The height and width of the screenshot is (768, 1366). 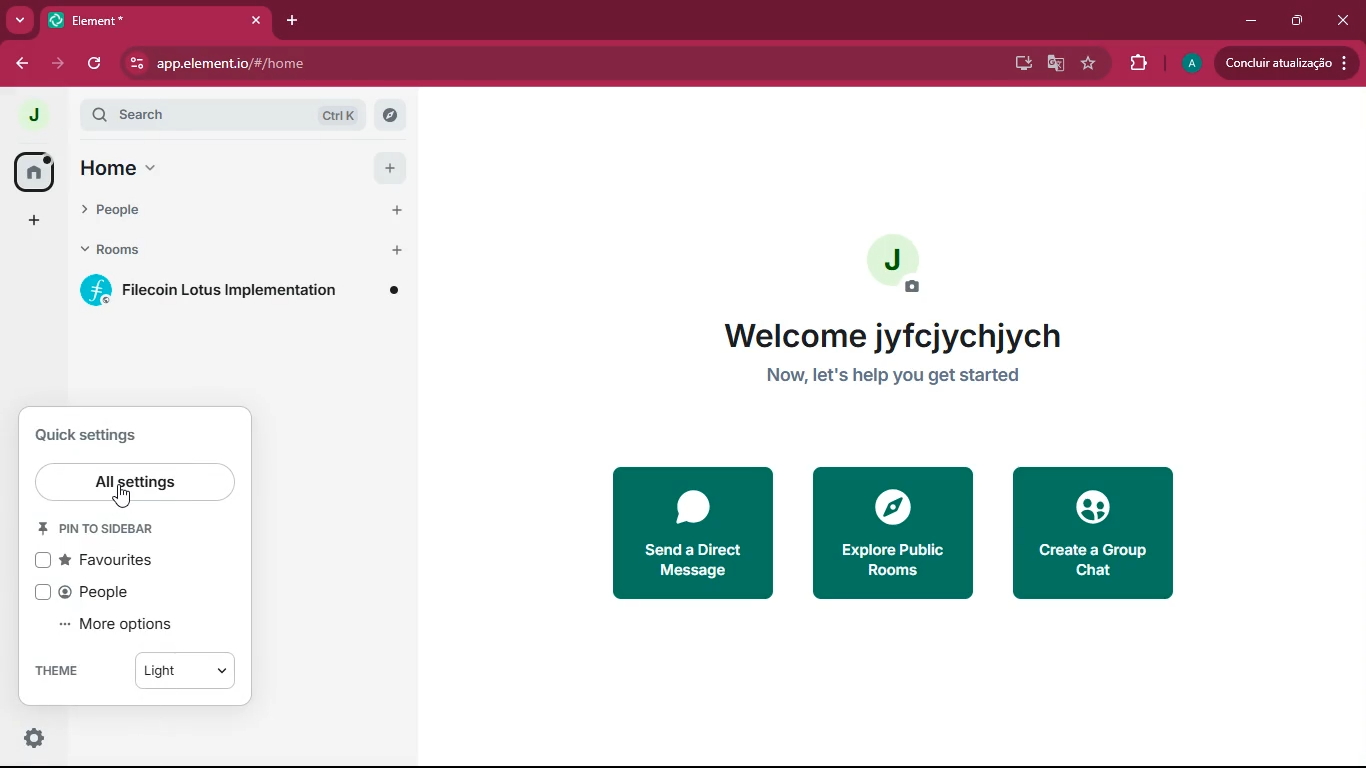 What do you see at coordinates (122, 495) in the screenshot?
I see `cursor` at bounding box center [122, 495].